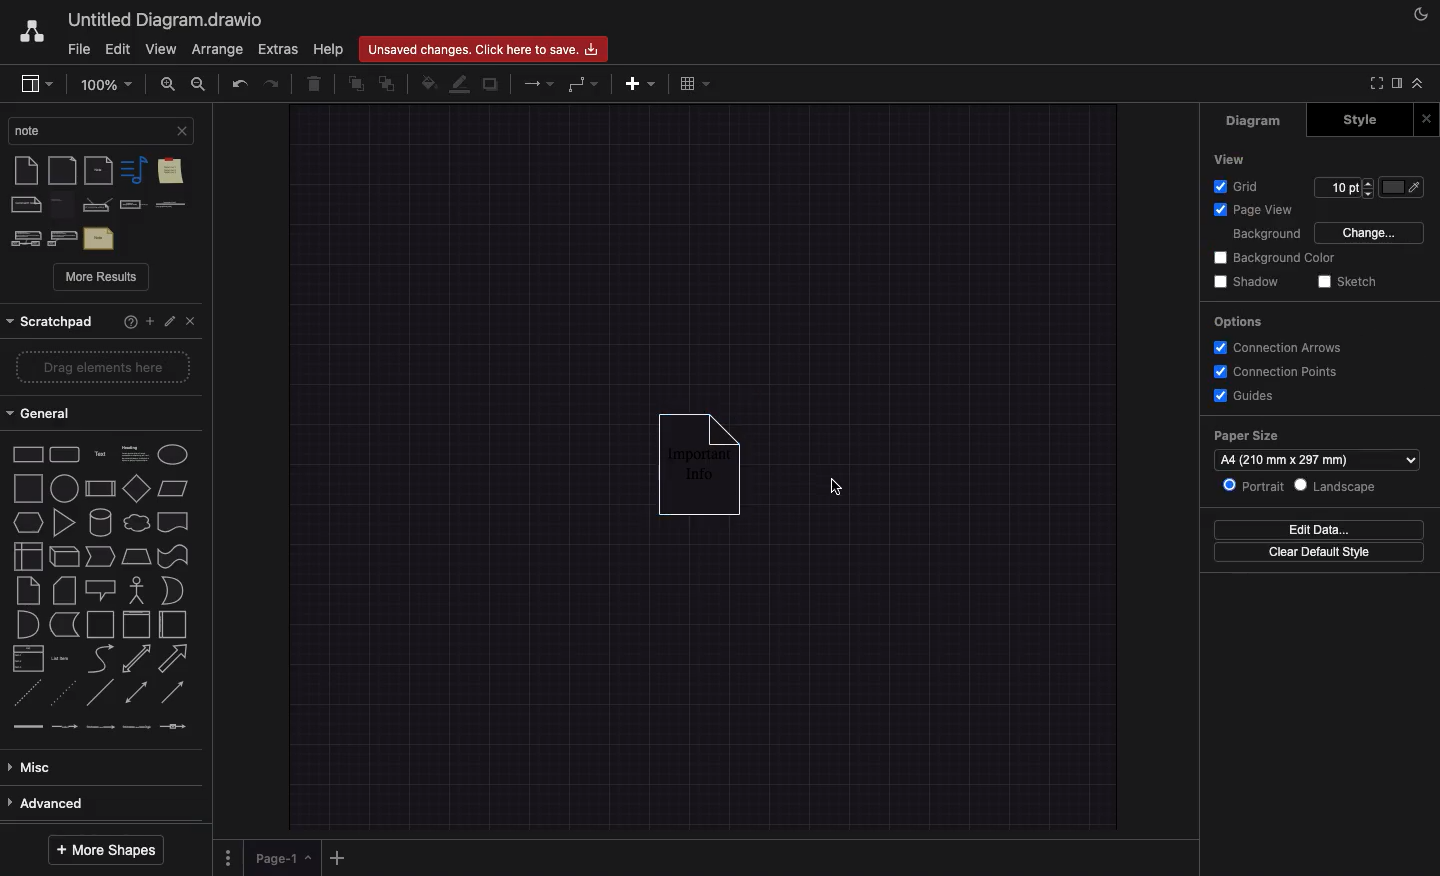 The image size is (1440, 876). I want to click on data storage, so click(64, 625).